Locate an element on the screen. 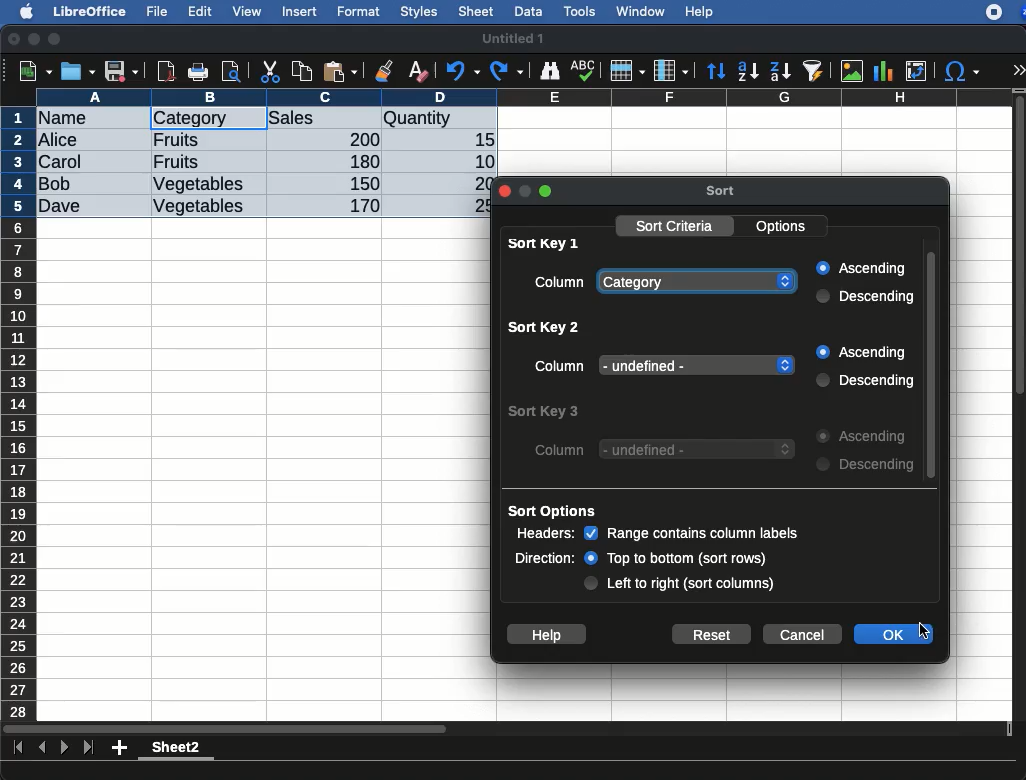  top to bottom (sort rows) is located at coordinates (677, 559).